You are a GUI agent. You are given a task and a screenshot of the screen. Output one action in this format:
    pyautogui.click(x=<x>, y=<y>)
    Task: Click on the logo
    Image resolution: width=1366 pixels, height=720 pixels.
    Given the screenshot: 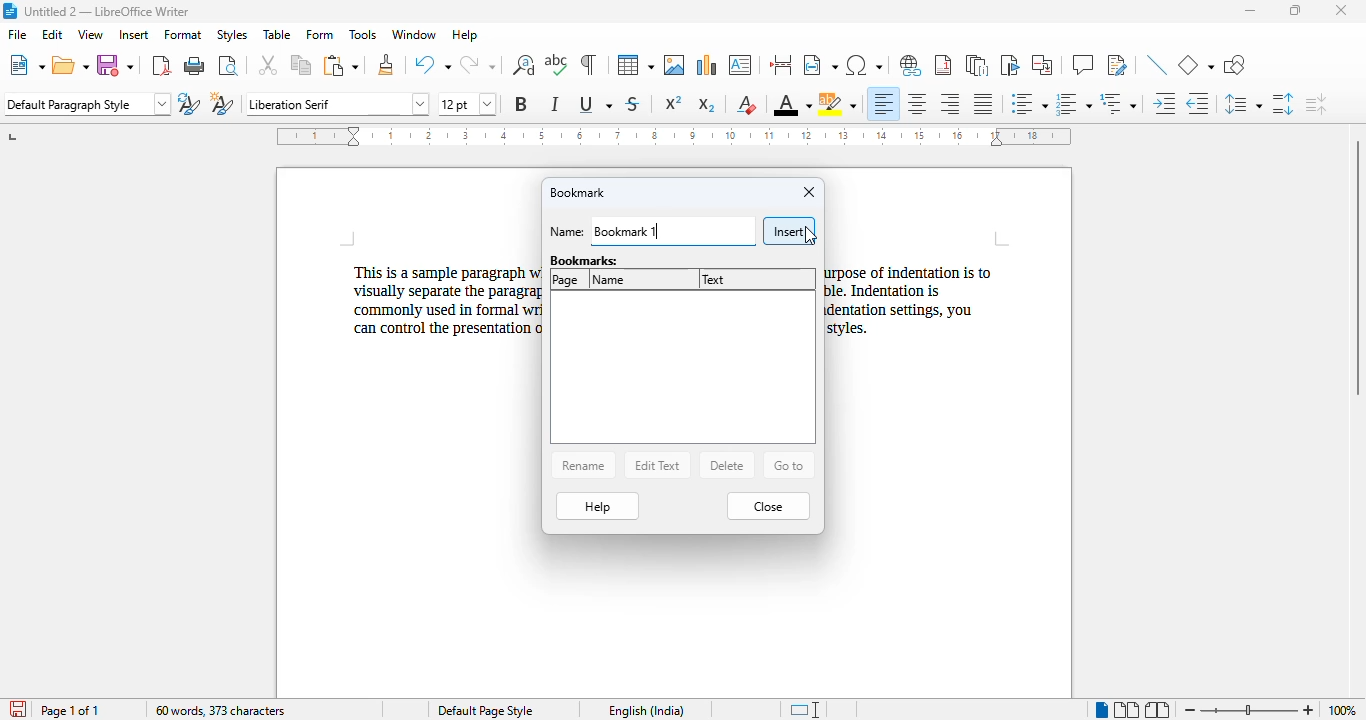 What is the action you would take?
    pyautogui.click(x=9, y=11)
    